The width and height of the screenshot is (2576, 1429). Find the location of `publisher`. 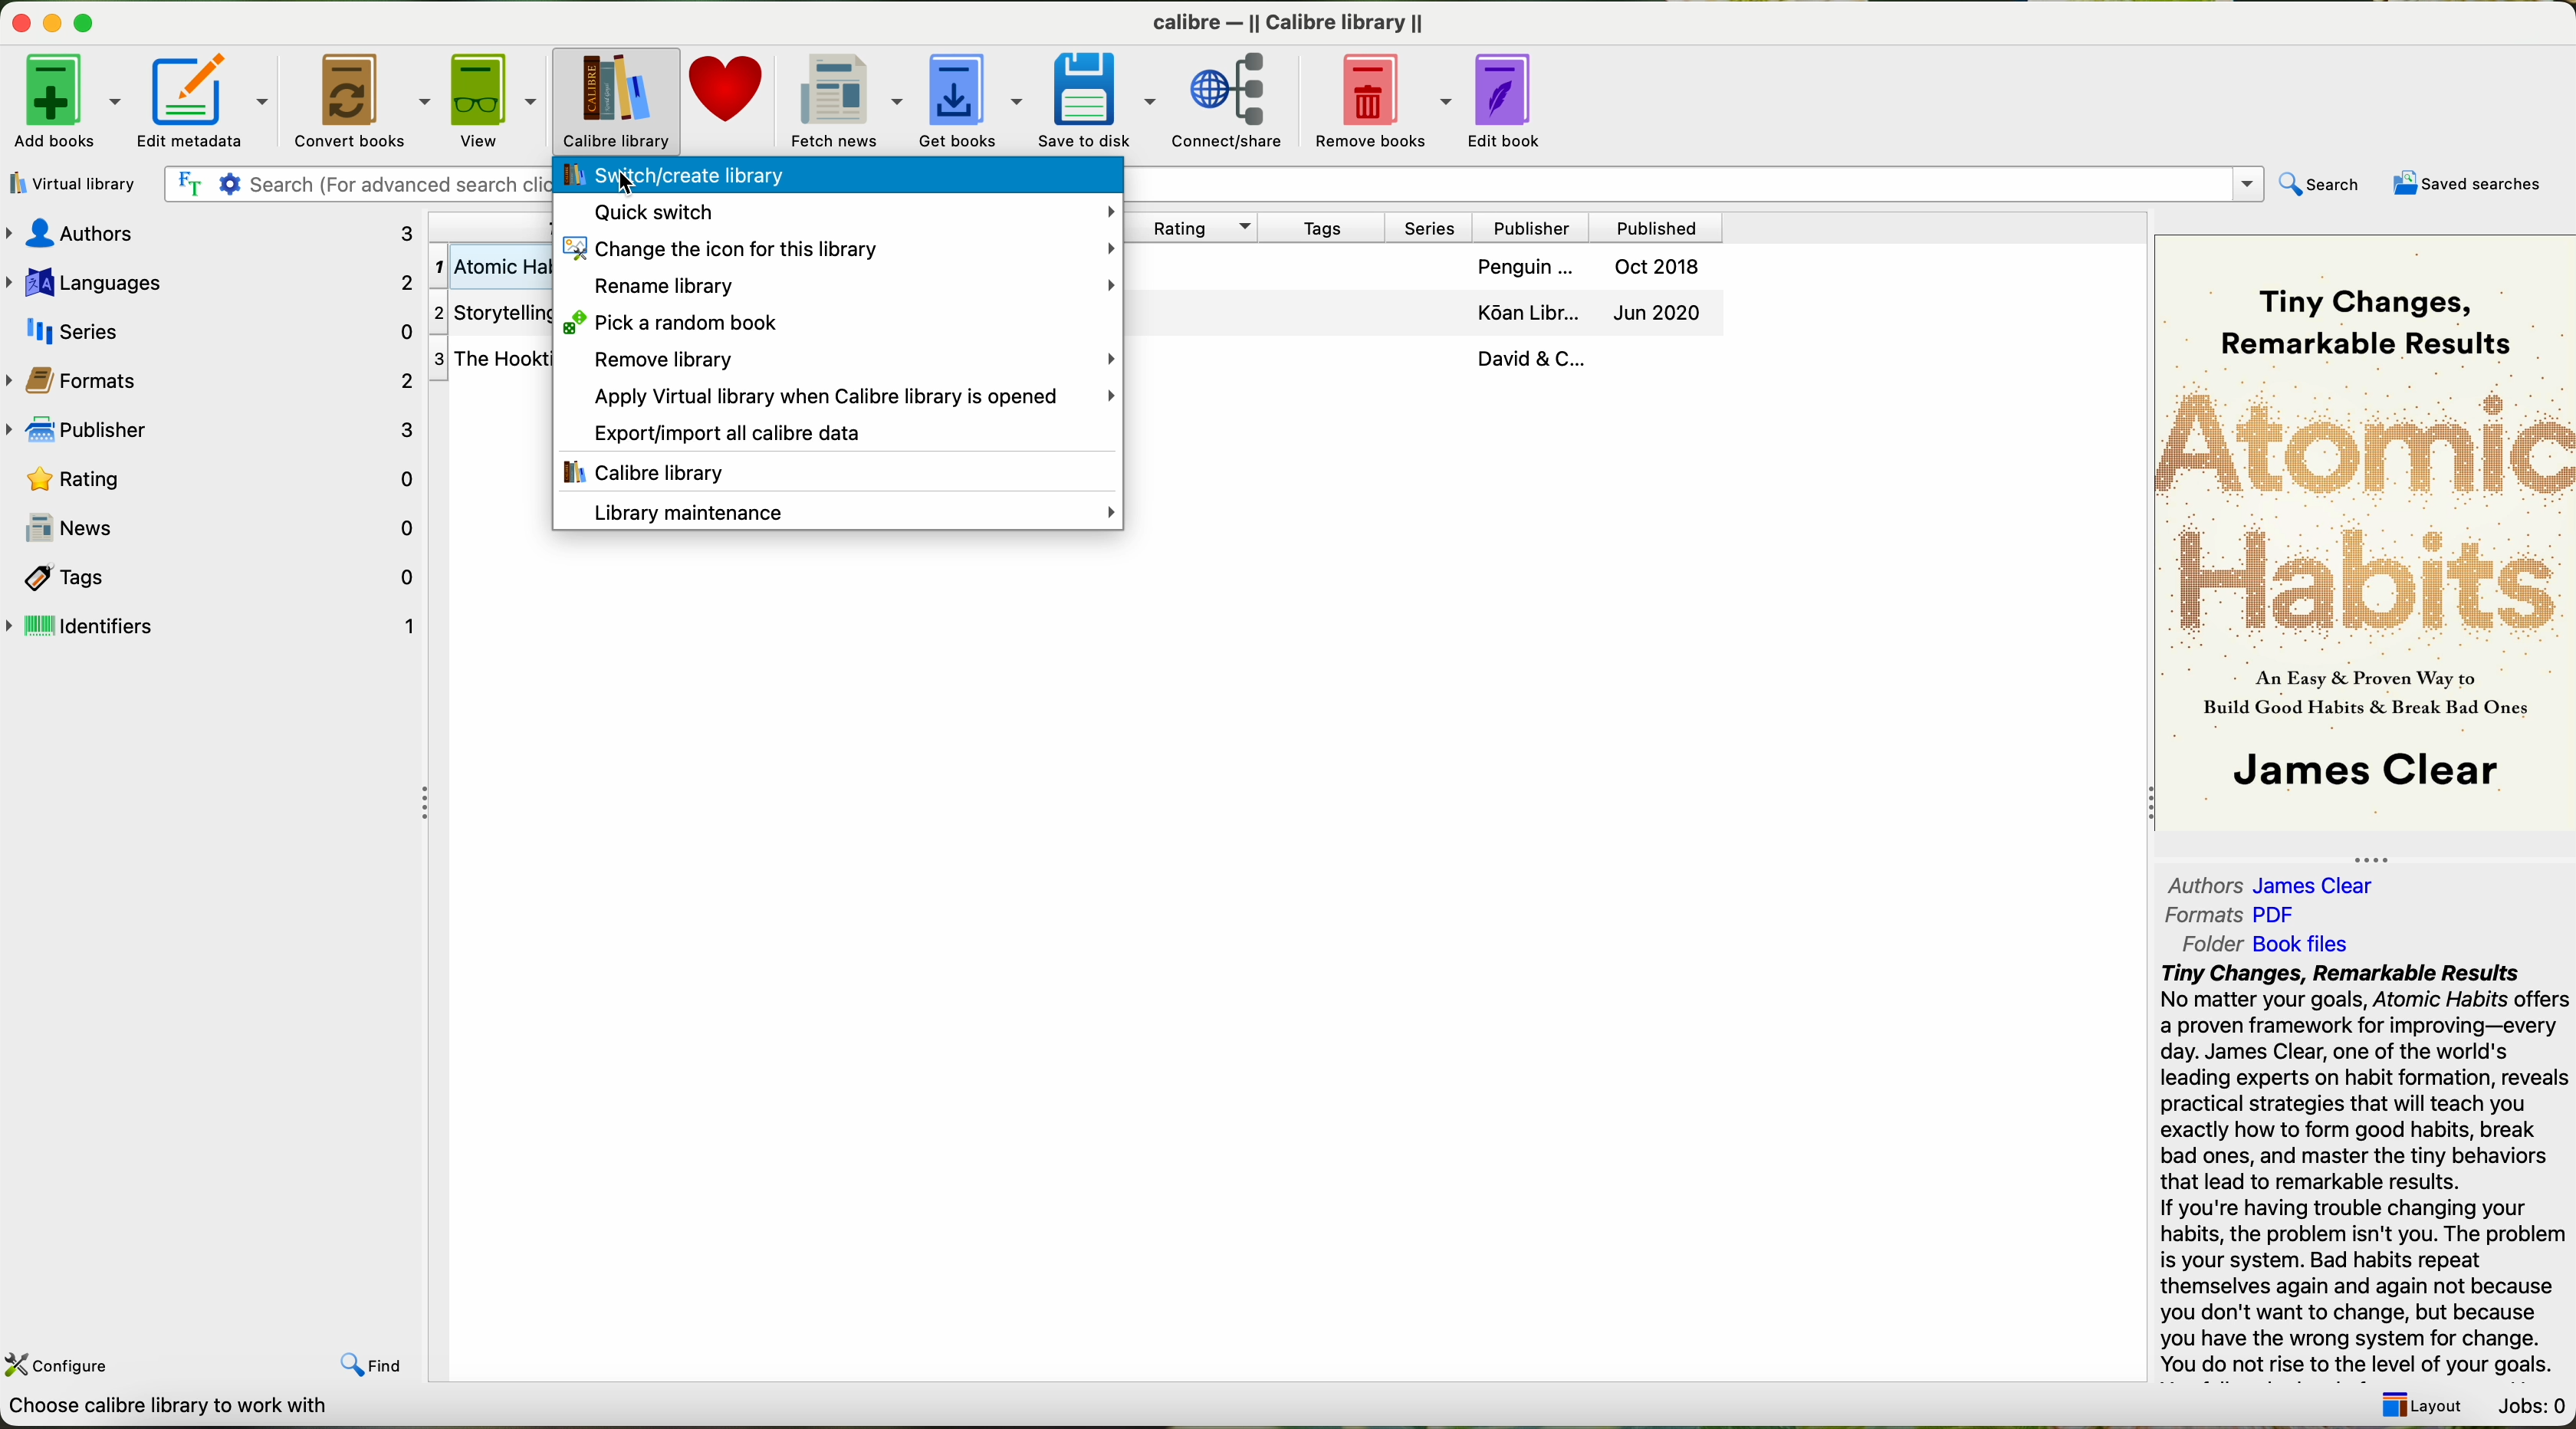

publisher is located at coordinates (1533, 226).